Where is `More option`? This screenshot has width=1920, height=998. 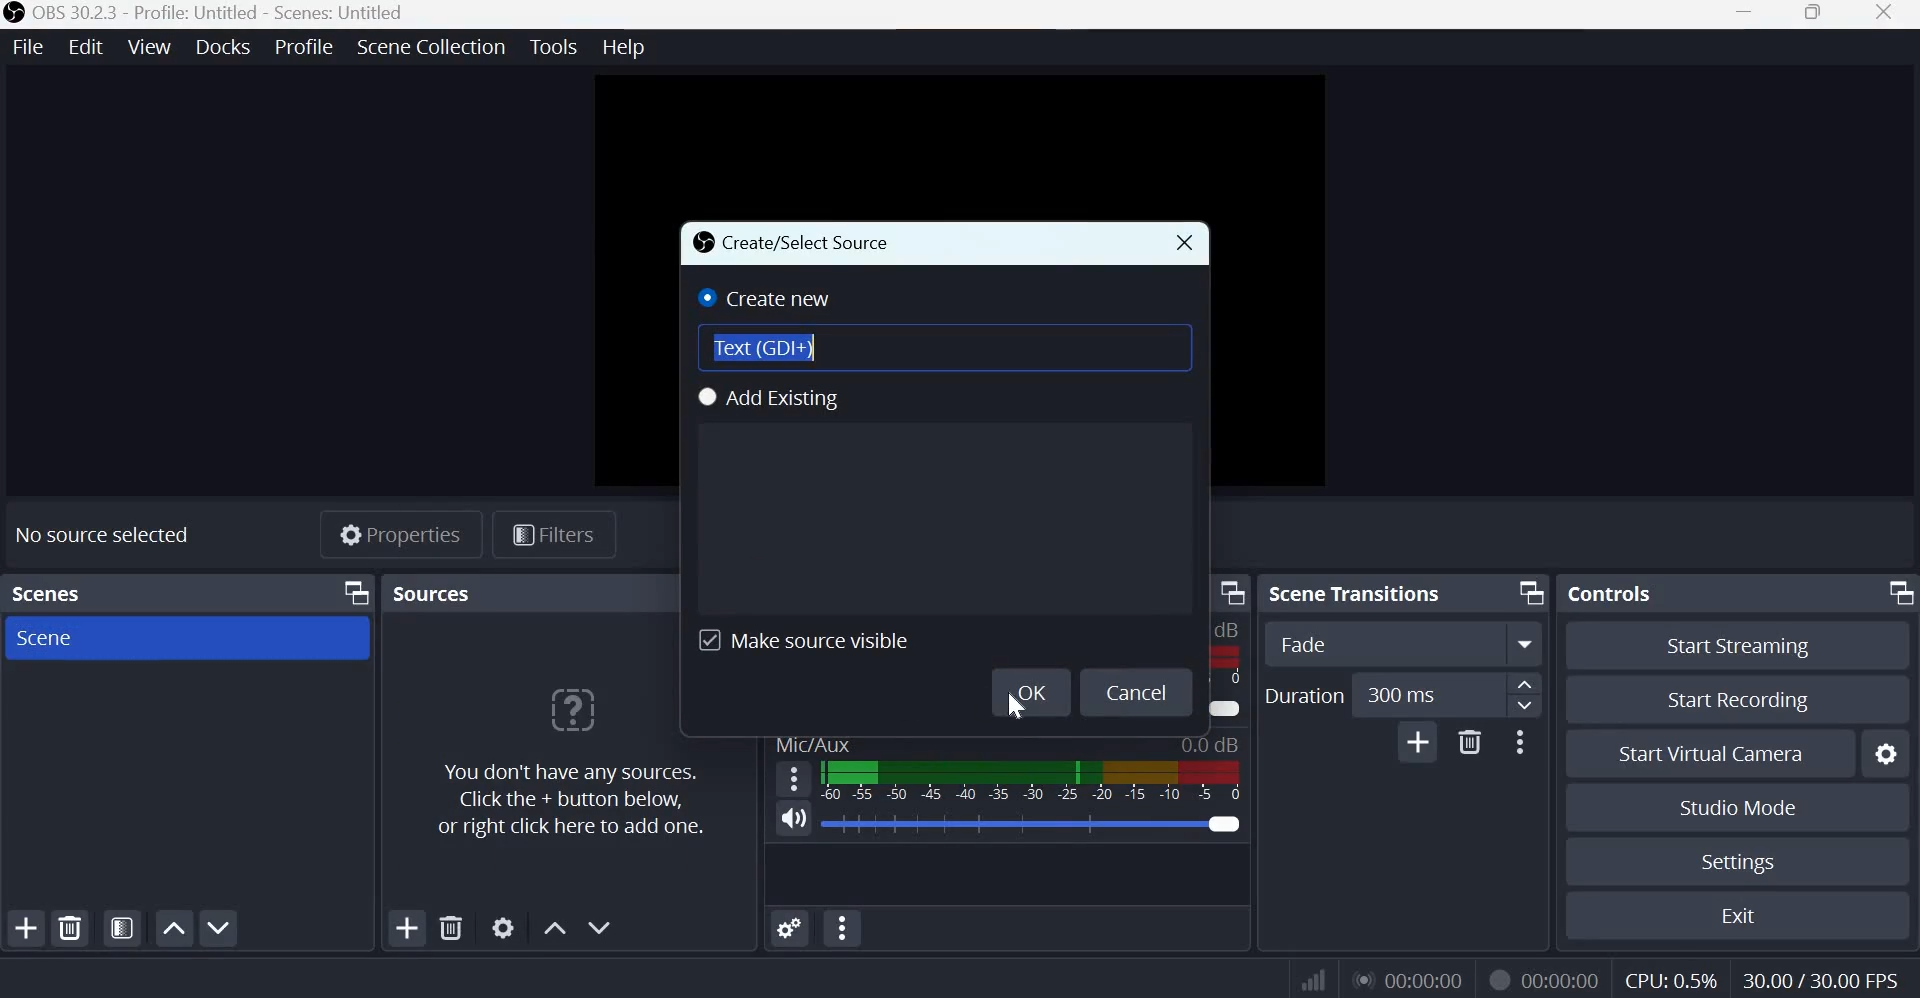 More option is located at coordinates (1526, 644).